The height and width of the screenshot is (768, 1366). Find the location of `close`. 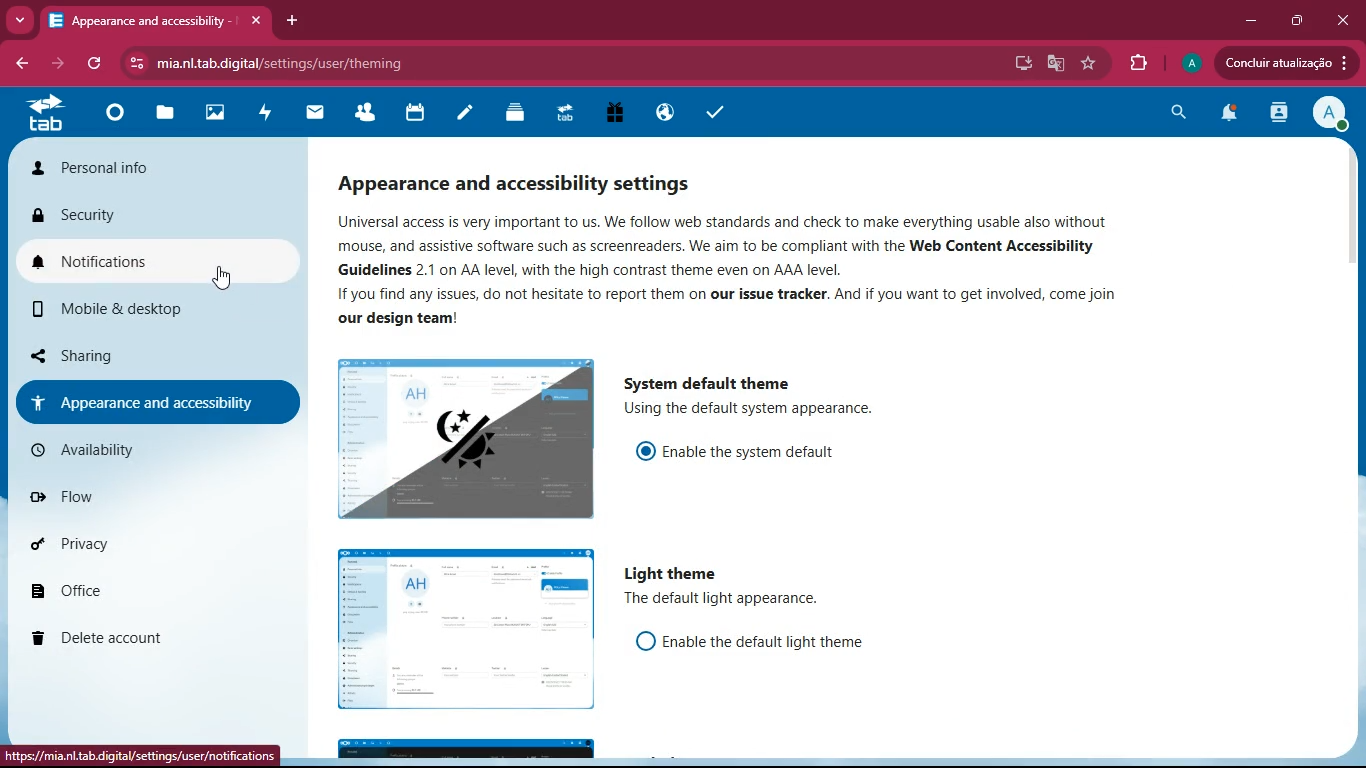

close is located at coordinates (1346, 20).